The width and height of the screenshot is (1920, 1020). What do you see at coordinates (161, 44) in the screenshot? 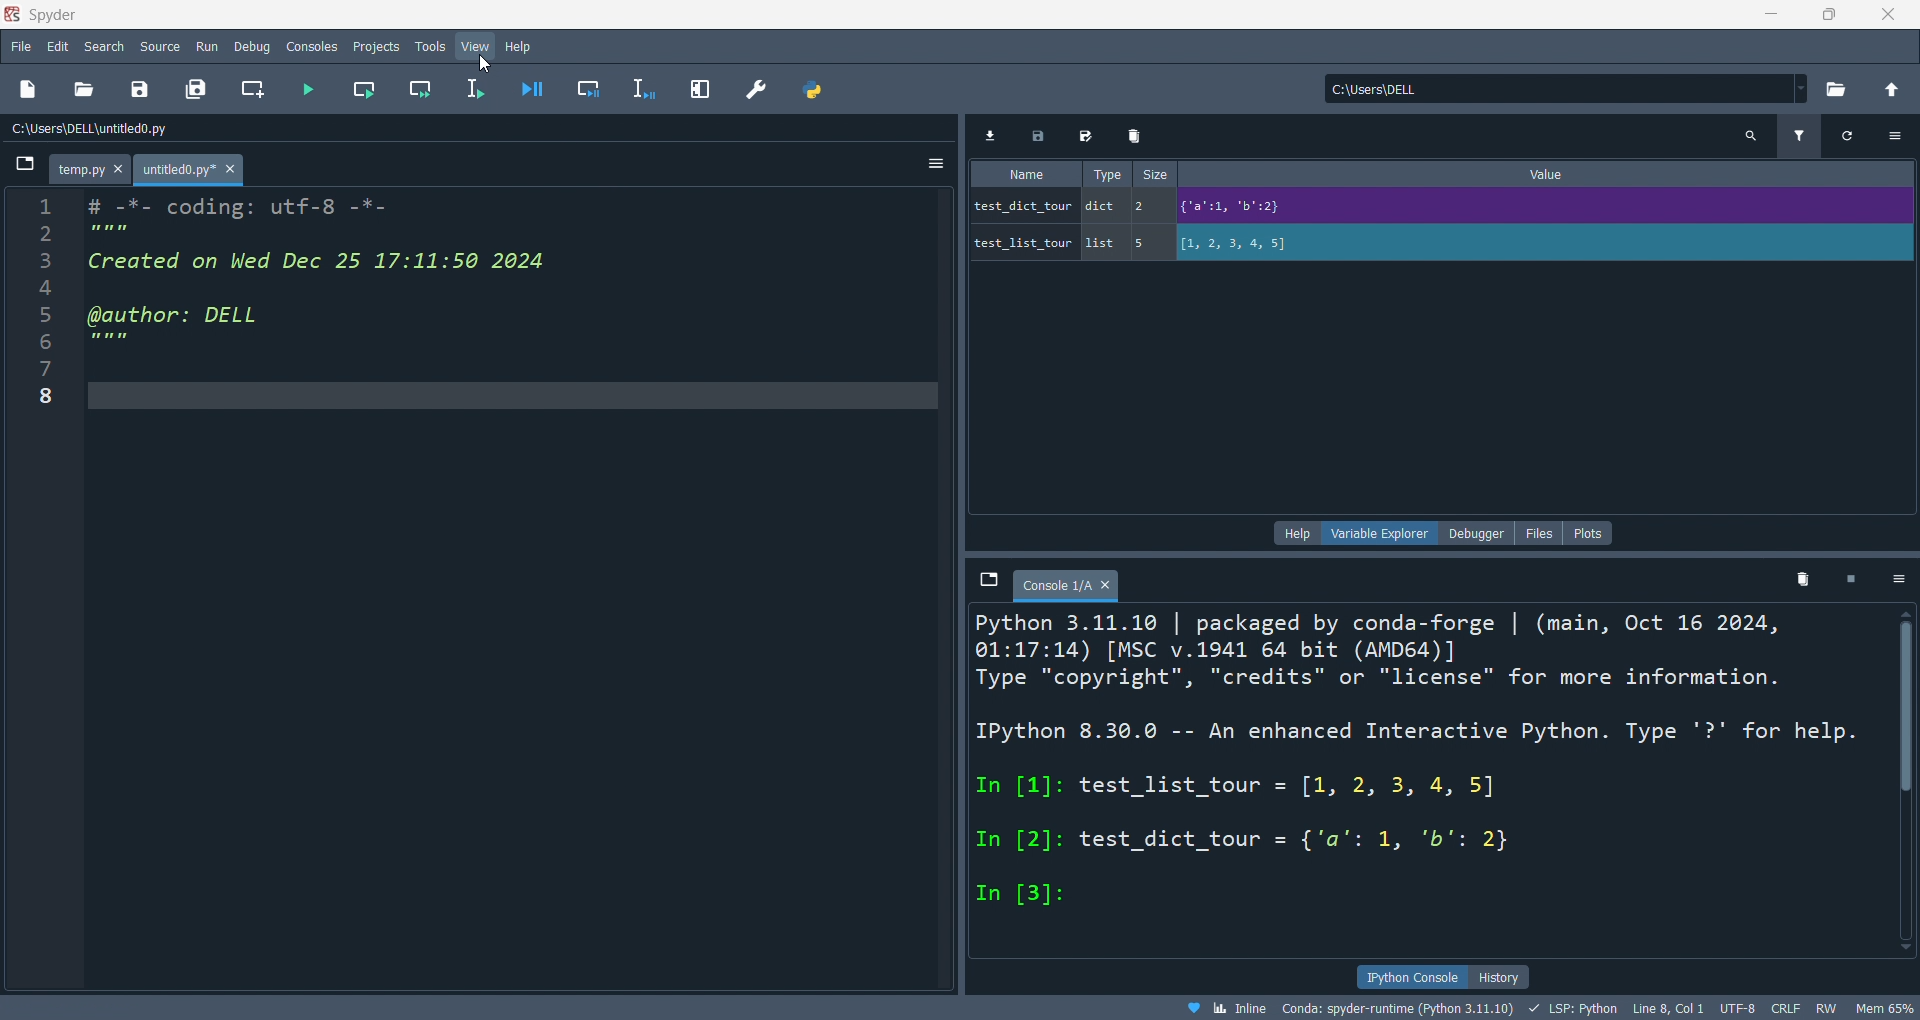
I see `source` at bounding box center [161, 44].